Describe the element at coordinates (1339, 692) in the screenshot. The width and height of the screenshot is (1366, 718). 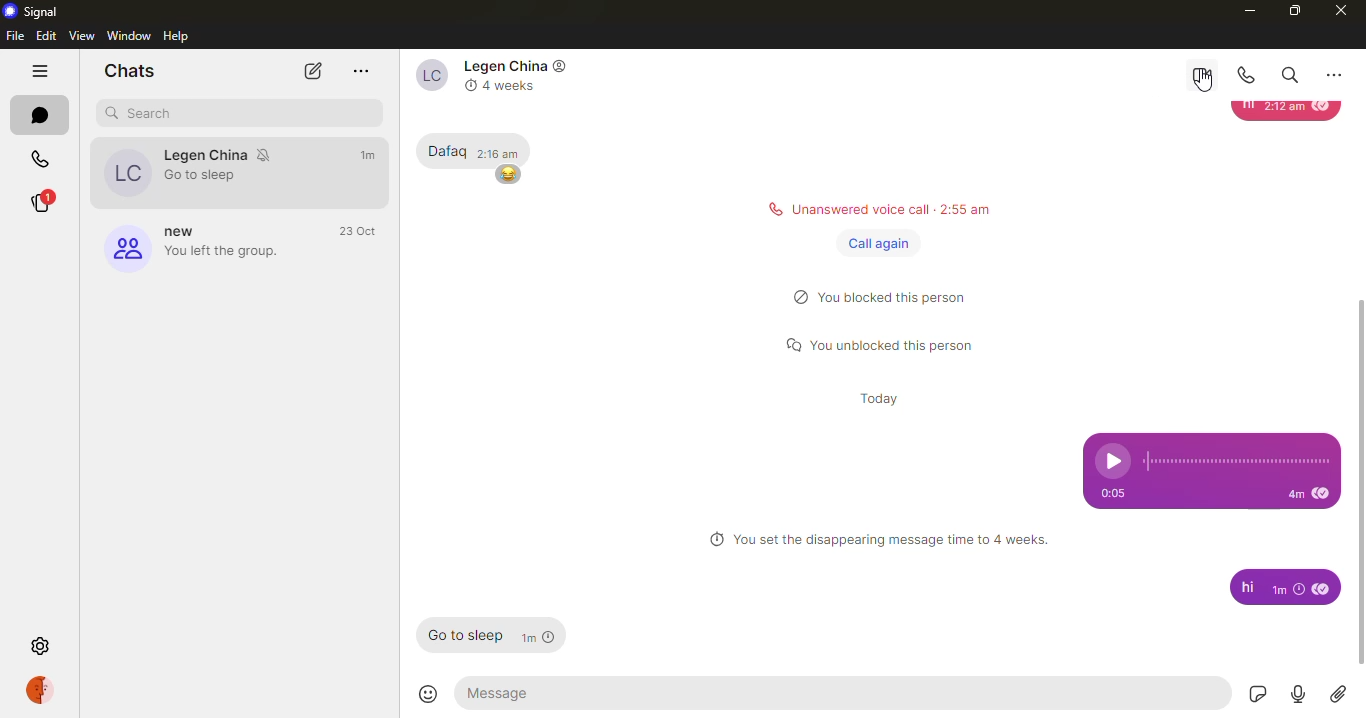
I see `attach` at that location.